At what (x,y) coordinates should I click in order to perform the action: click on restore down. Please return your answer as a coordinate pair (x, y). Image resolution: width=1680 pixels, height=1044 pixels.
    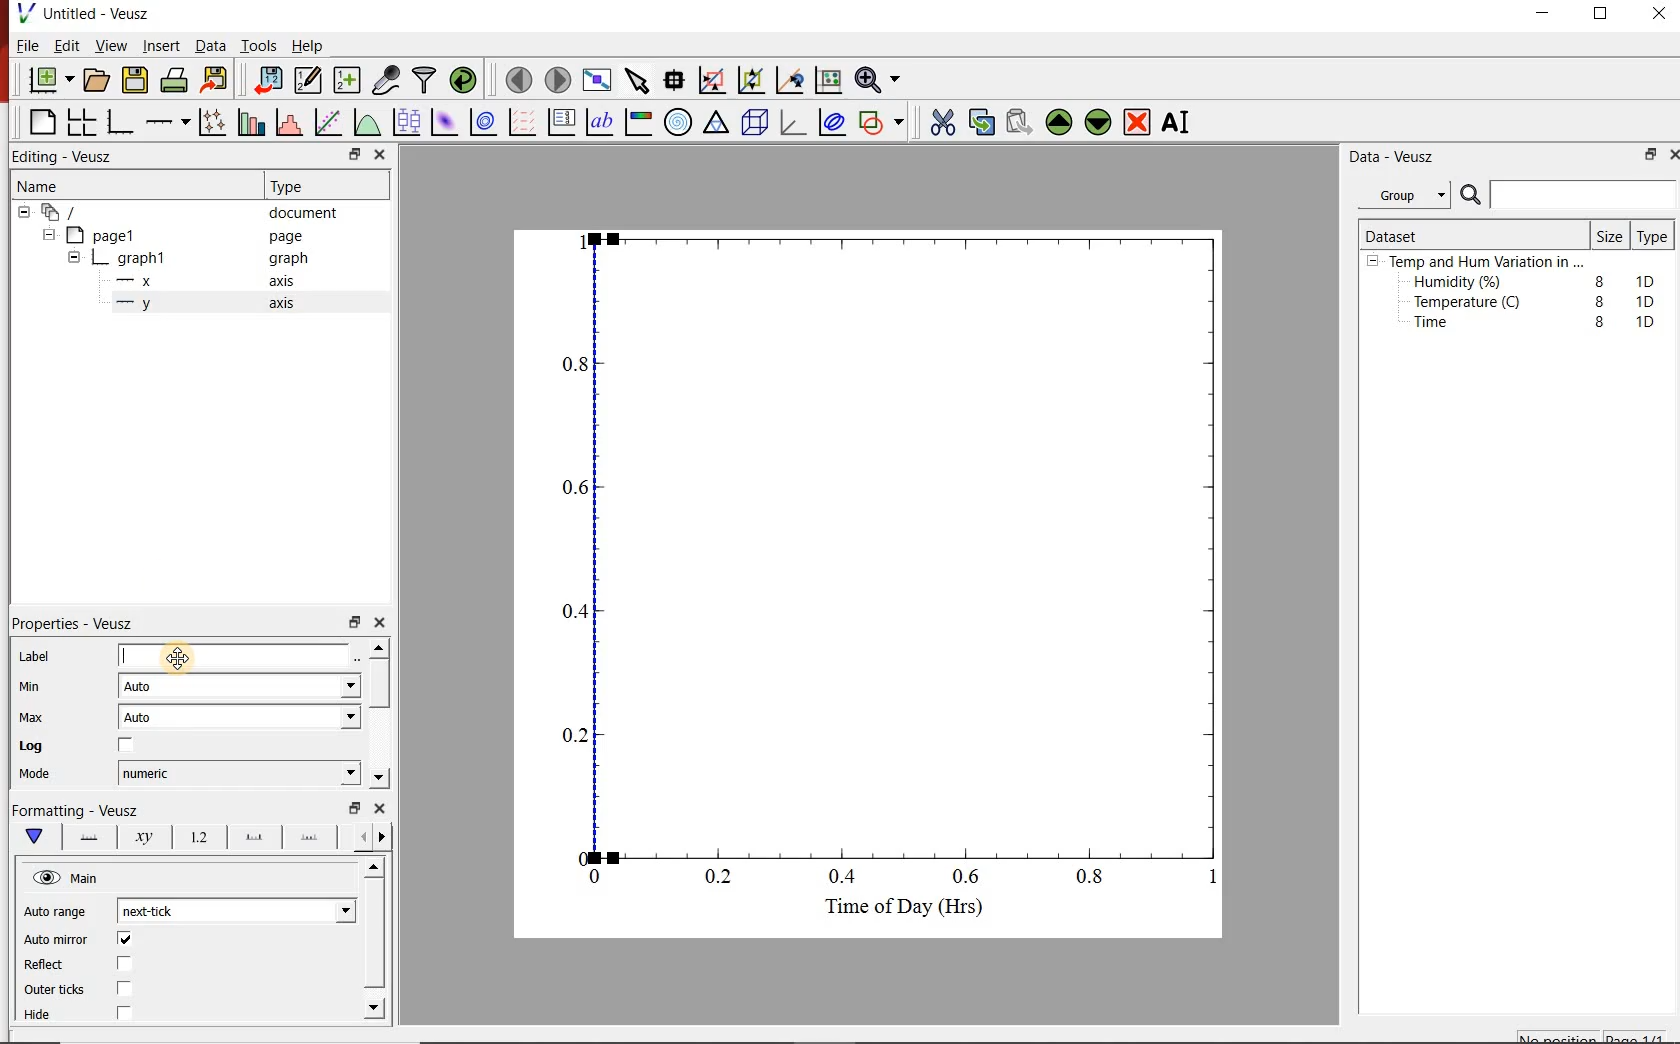
    Looking at the image, I should click on (353, 623).